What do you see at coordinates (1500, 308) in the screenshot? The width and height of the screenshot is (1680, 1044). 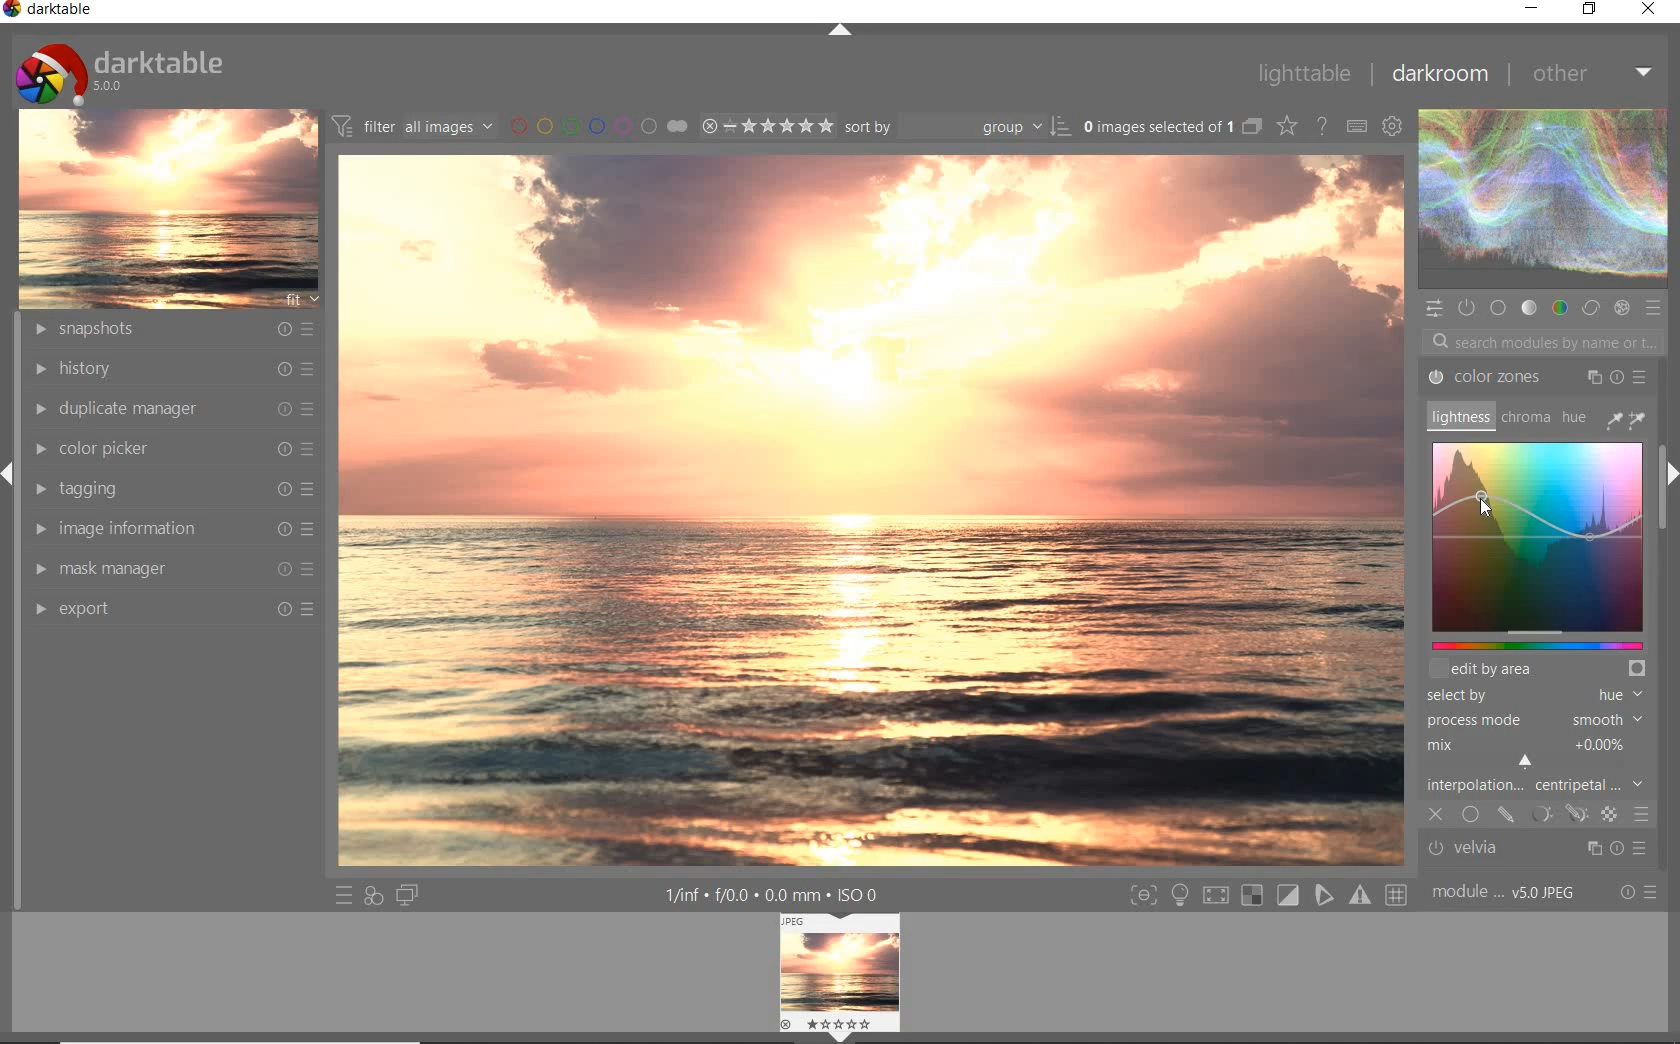 I see `BASE` at bounding box center [1500, 308].